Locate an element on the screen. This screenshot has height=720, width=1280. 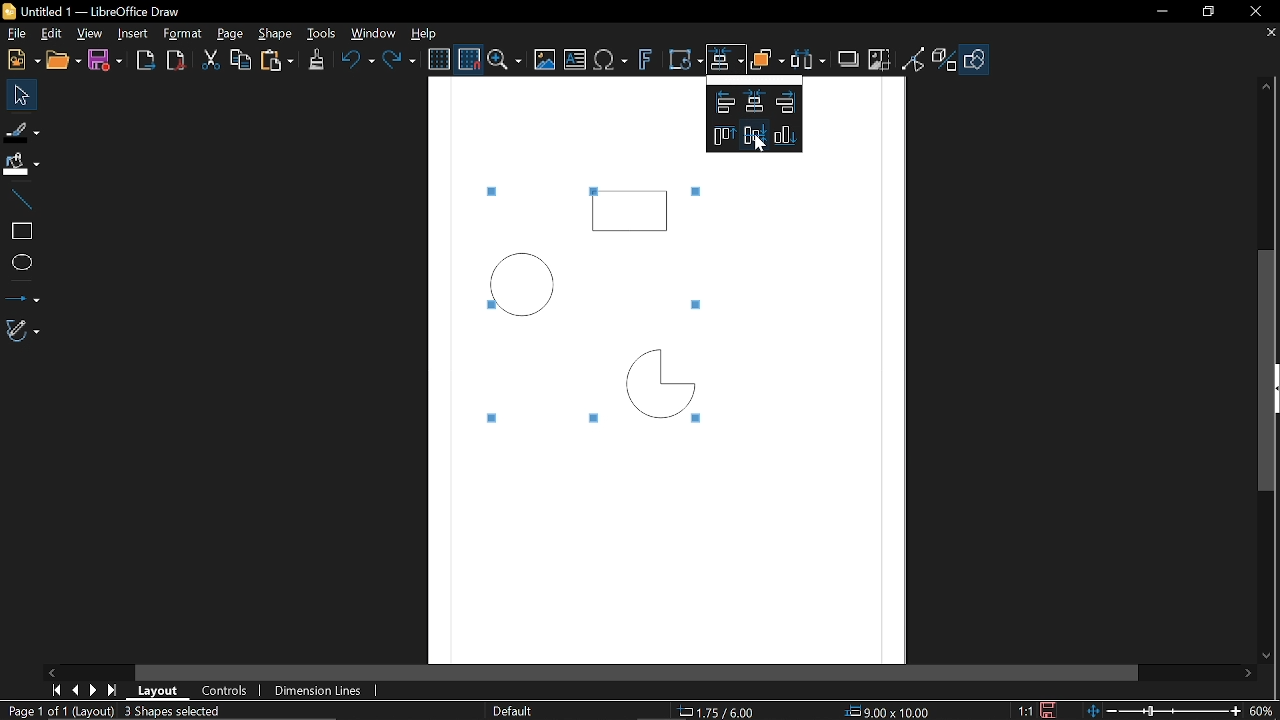
Line is located at coordinates (17, 194).